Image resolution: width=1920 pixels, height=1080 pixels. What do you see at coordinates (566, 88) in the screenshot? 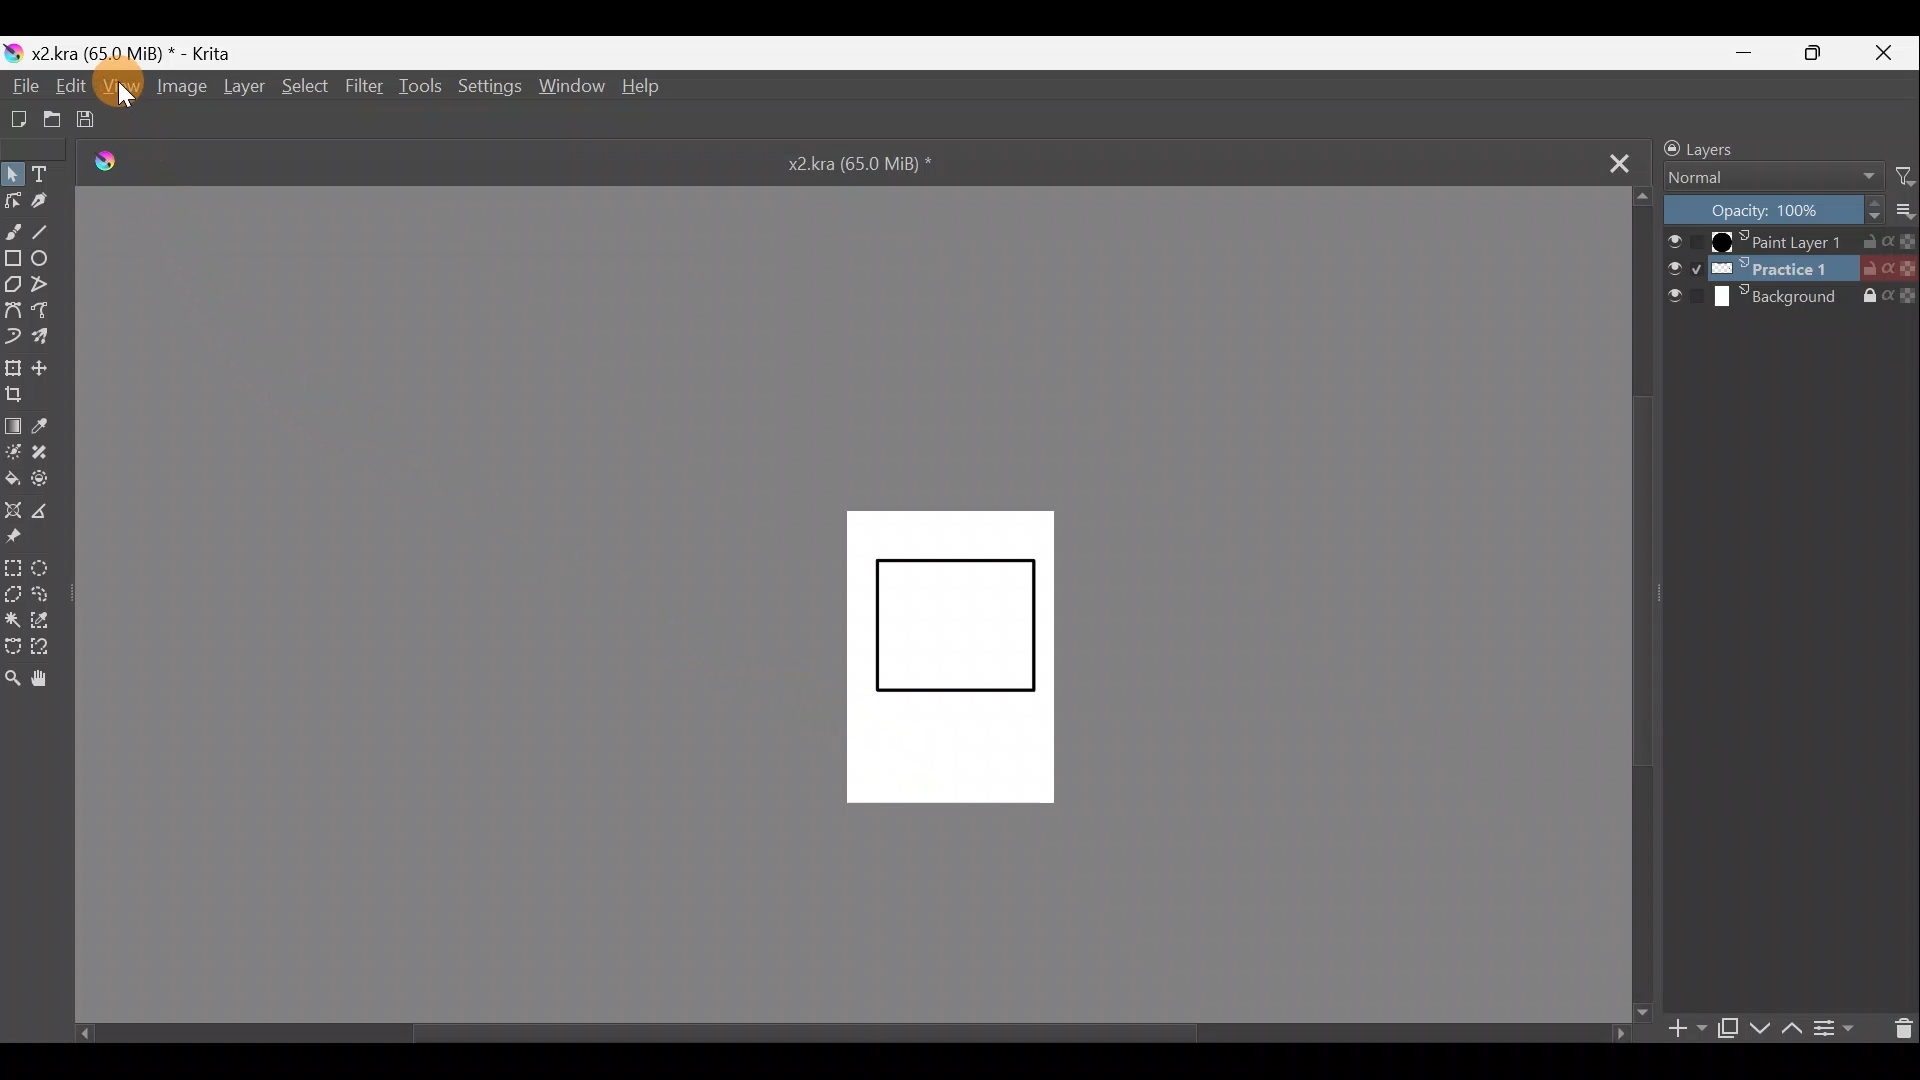
I see `Window` at bounding box center [566, 88].